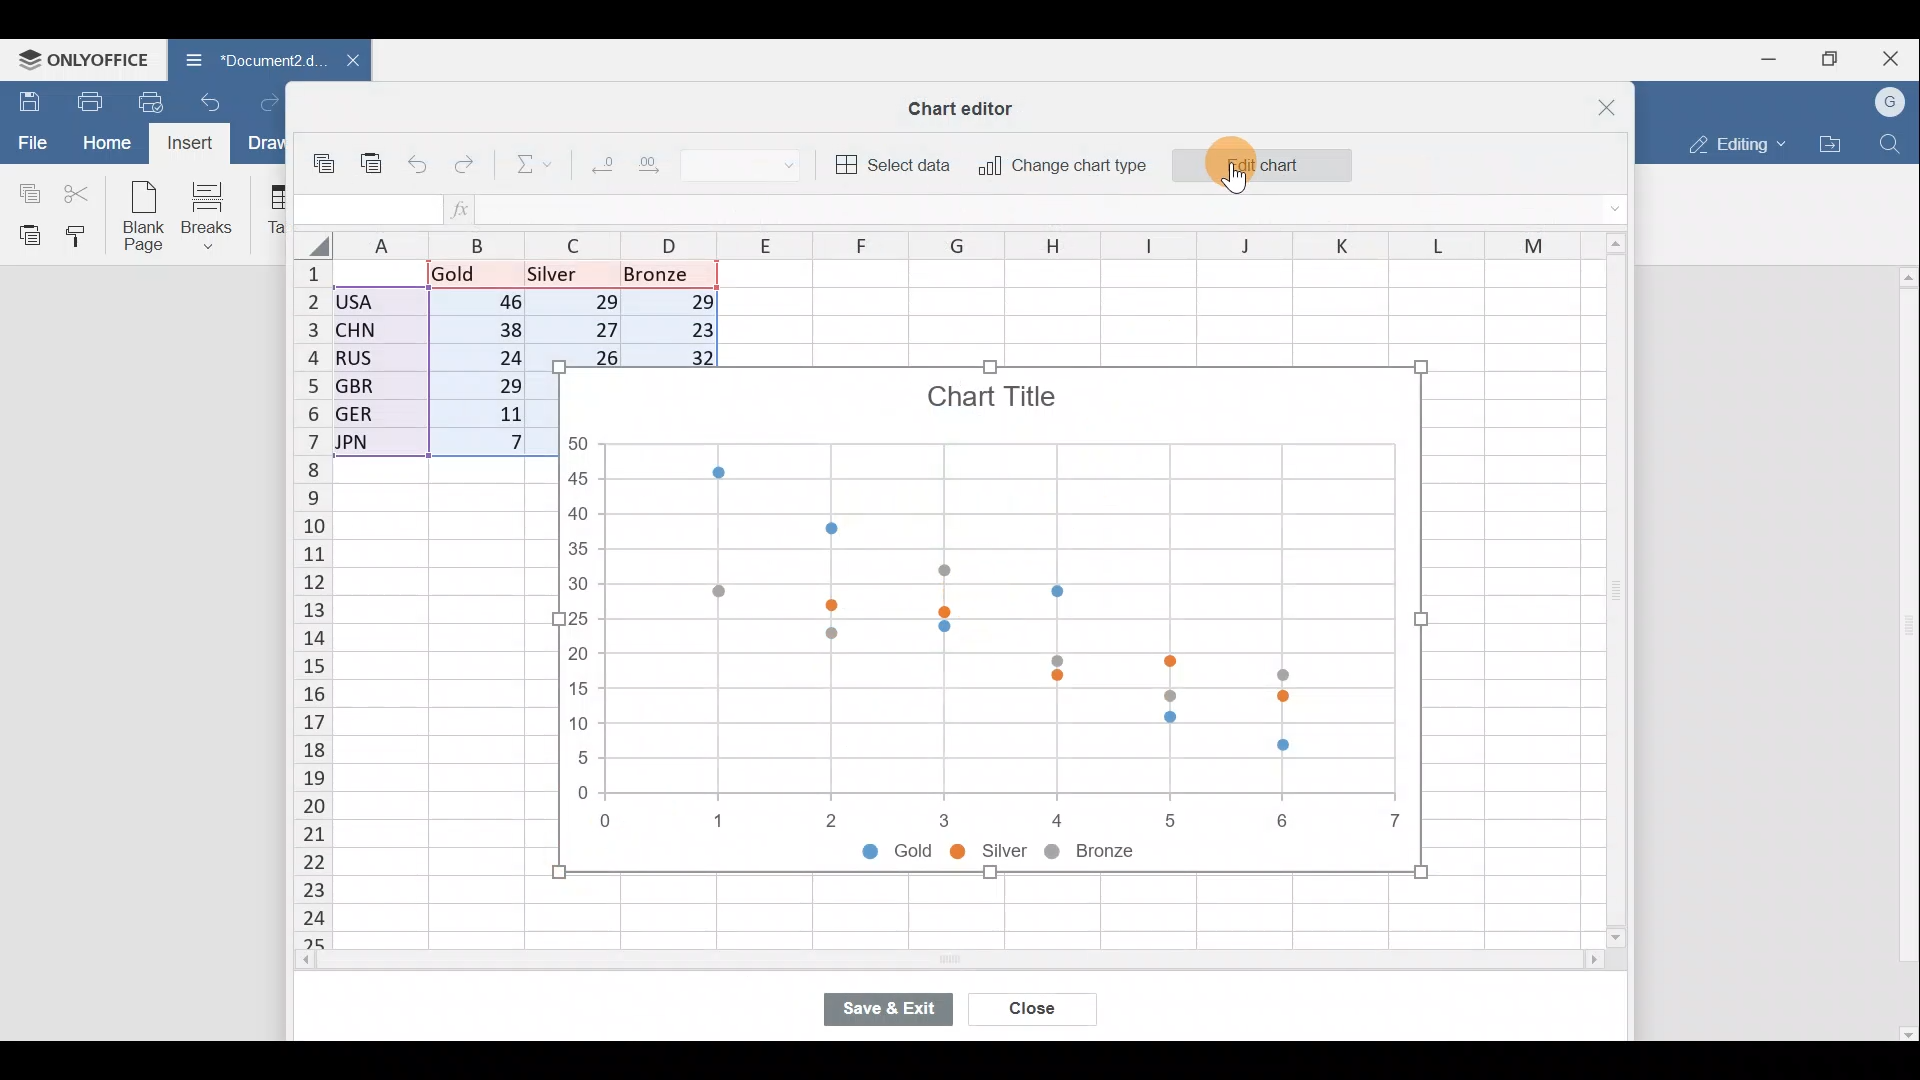 This screenshot has width=1920, height=1080. What do you see at coordinates (146, 218) in the screenshot?
I see `Blank page` at bounding box center [146, 218].